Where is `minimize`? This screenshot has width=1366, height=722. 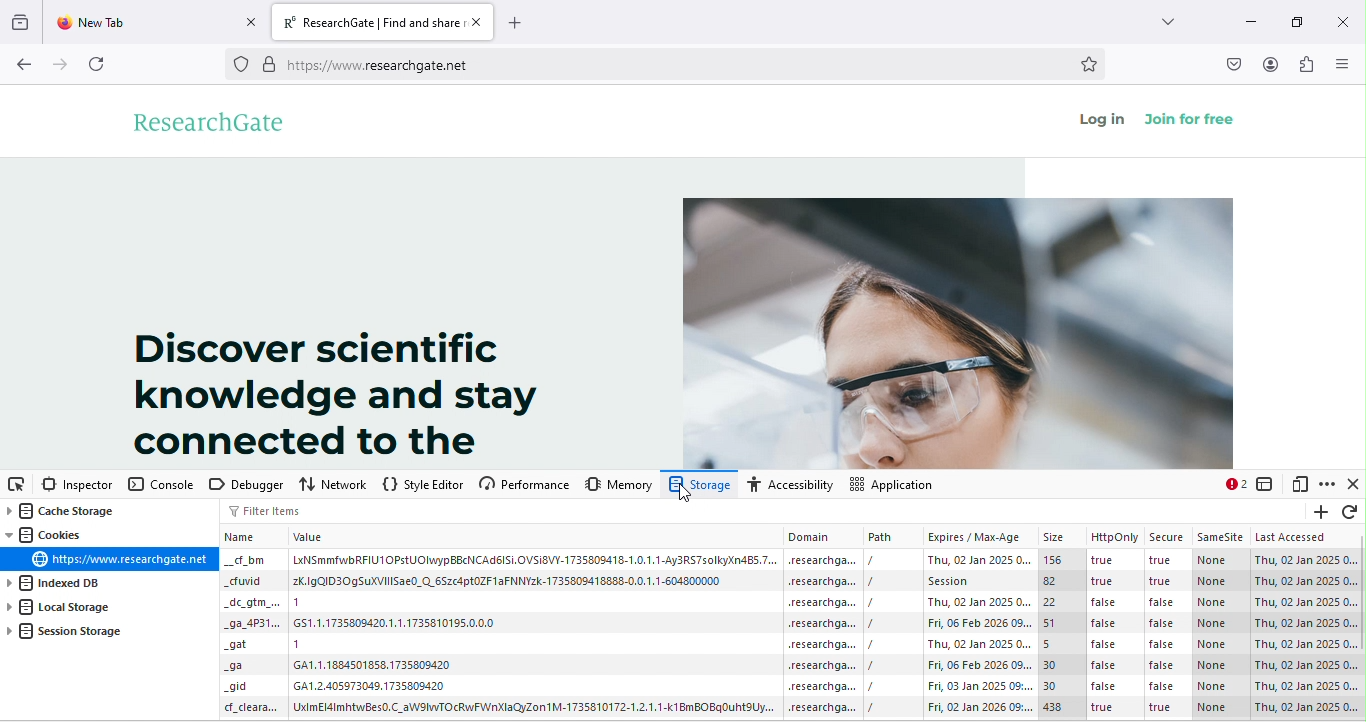 minimize is located at coordinates (1249, 21).